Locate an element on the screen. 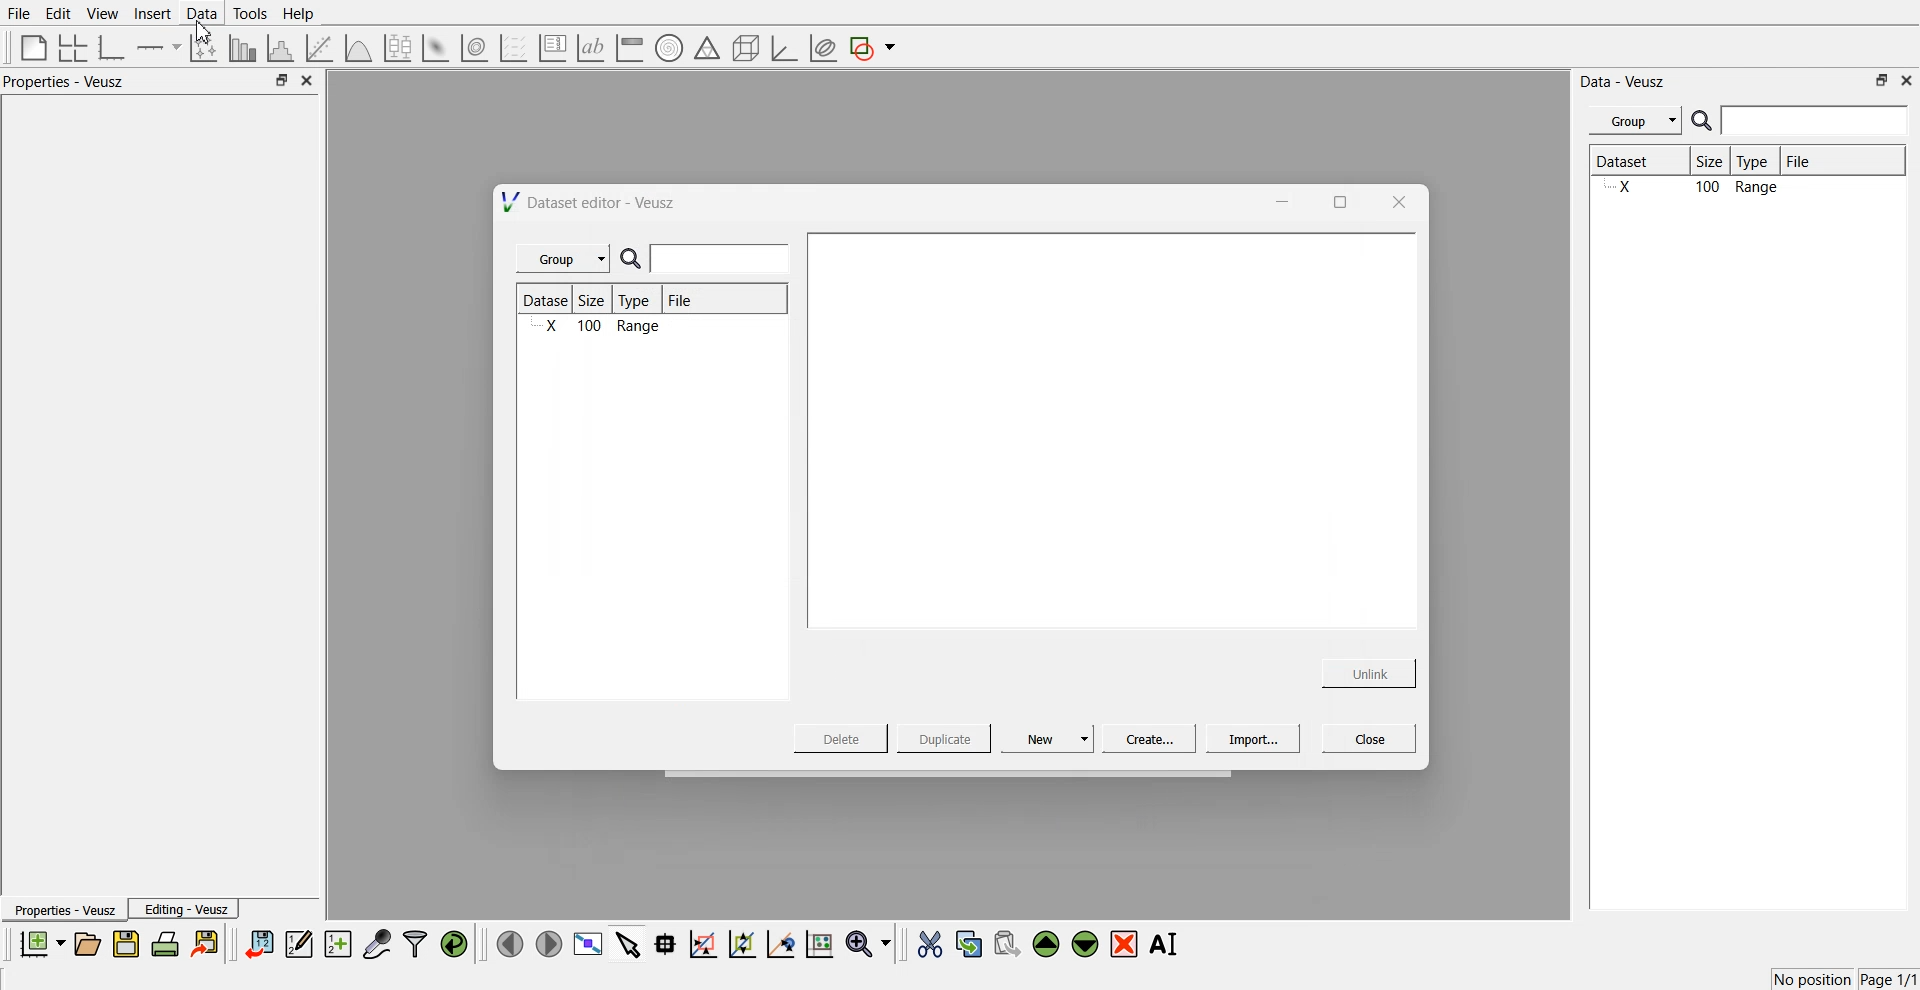  minimise or maximise is located at coordinates (281, 81).